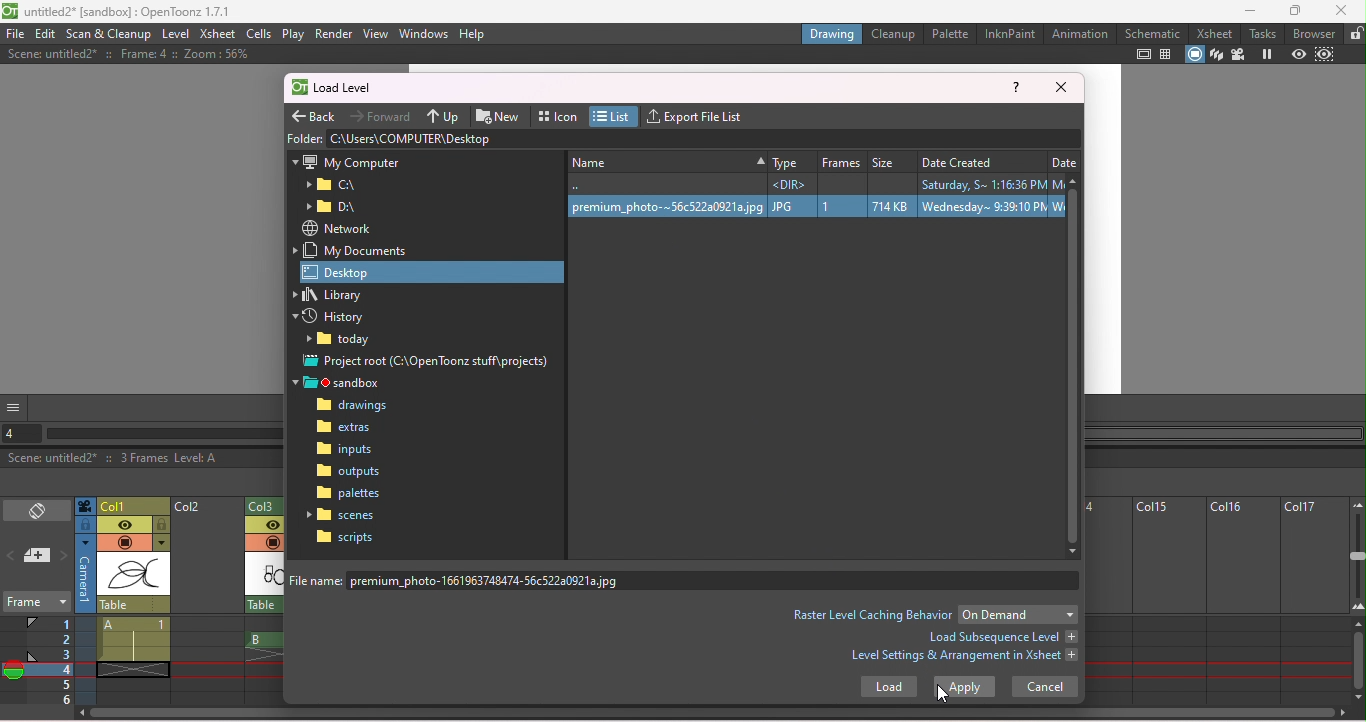  I want to click on Frames, so click(51, 660).